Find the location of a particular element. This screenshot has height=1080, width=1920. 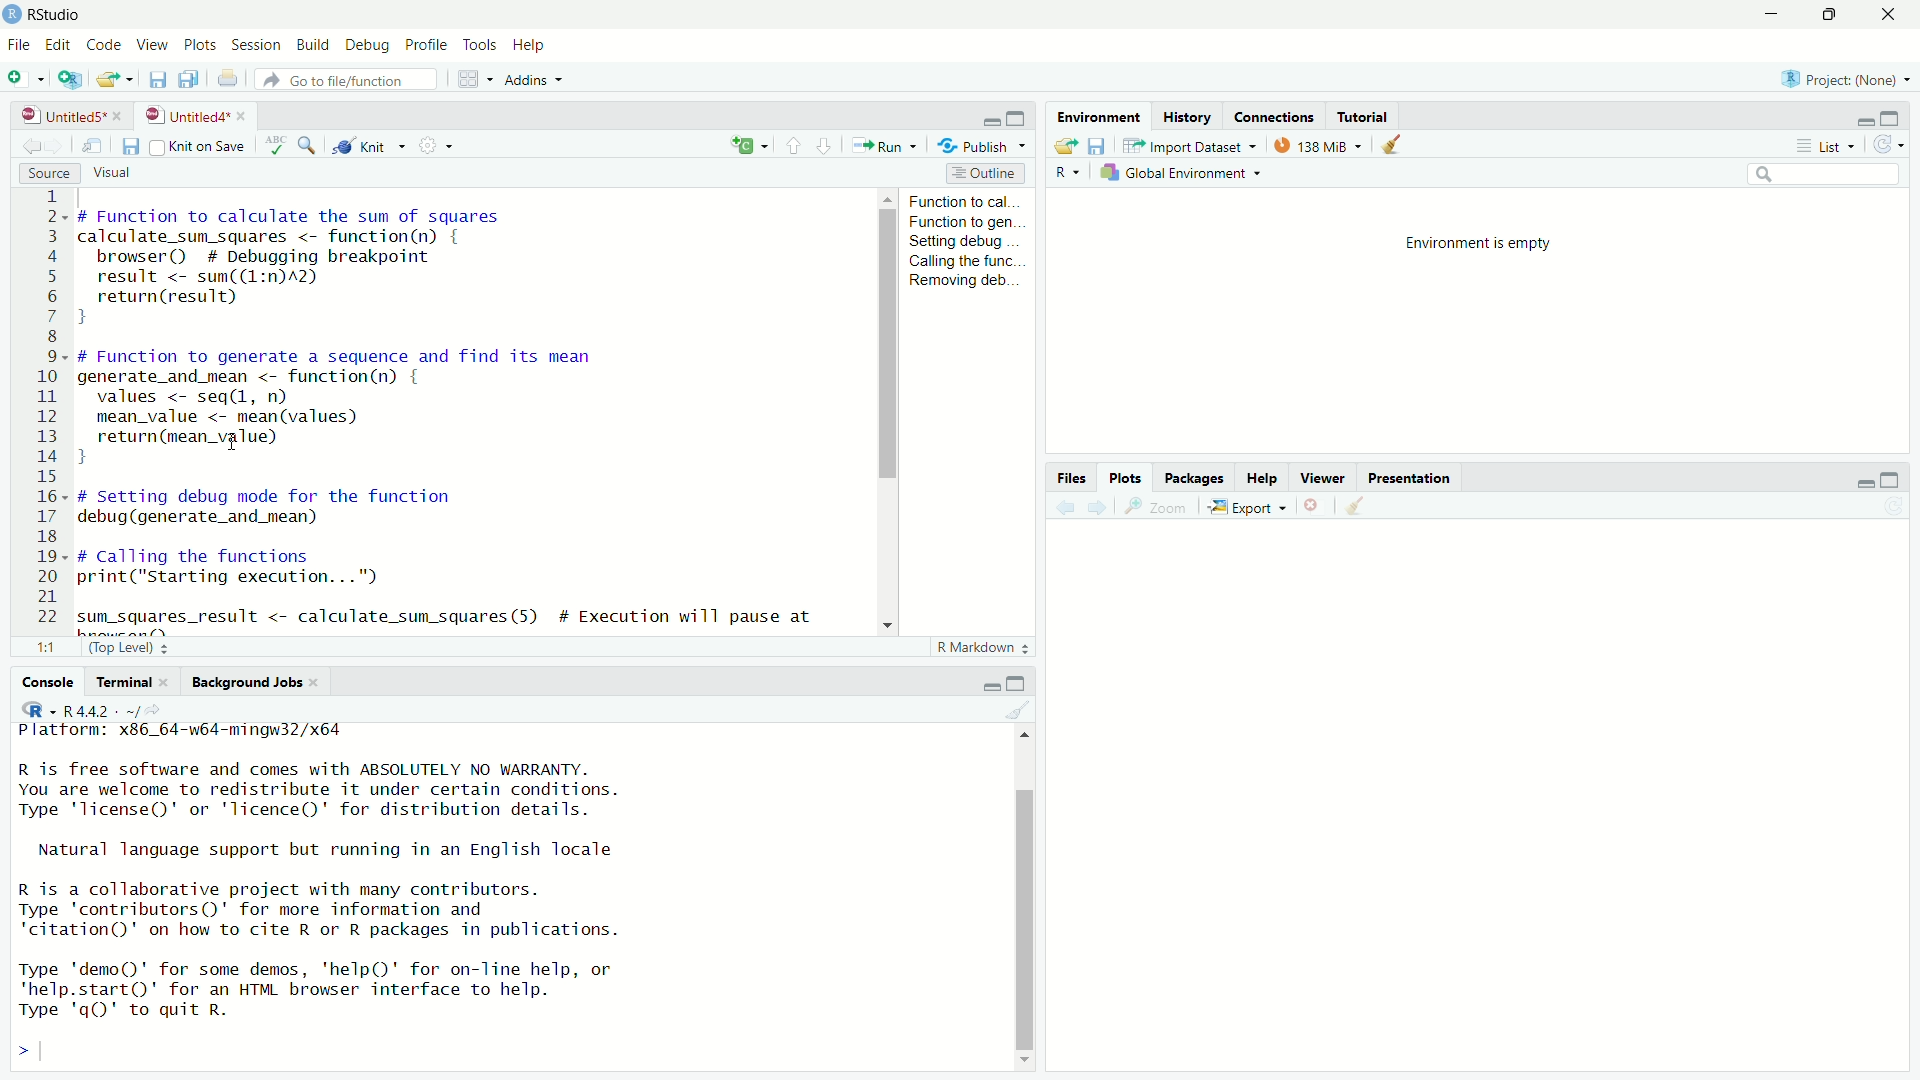

go to next section/chunk is located at coordinates (821, 147).